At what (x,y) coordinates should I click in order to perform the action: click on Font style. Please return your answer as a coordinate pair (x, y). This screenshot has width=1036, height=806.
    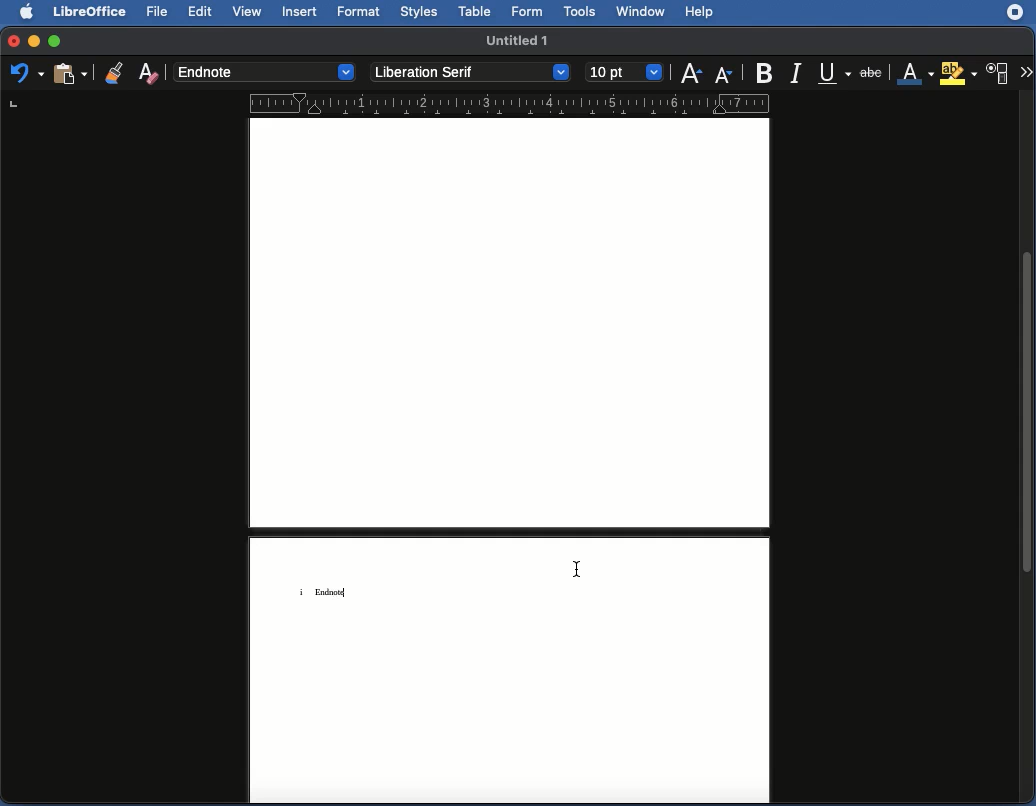
    Looking at the image, I should click on (471, 72).